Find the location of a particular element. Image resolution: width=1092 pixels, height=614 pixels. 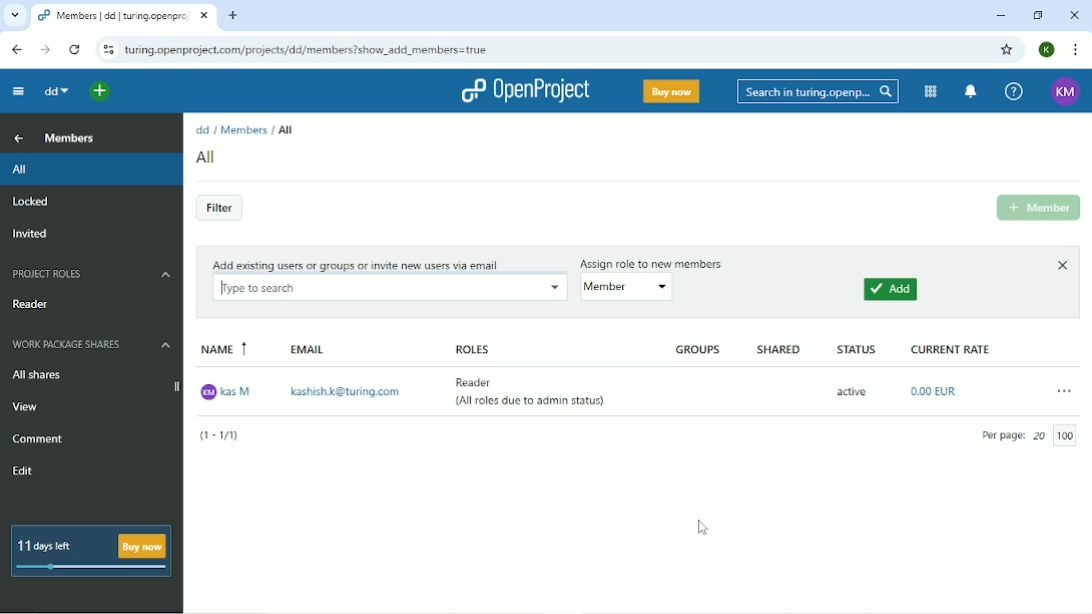

dd is located at coordinates (202, 130).